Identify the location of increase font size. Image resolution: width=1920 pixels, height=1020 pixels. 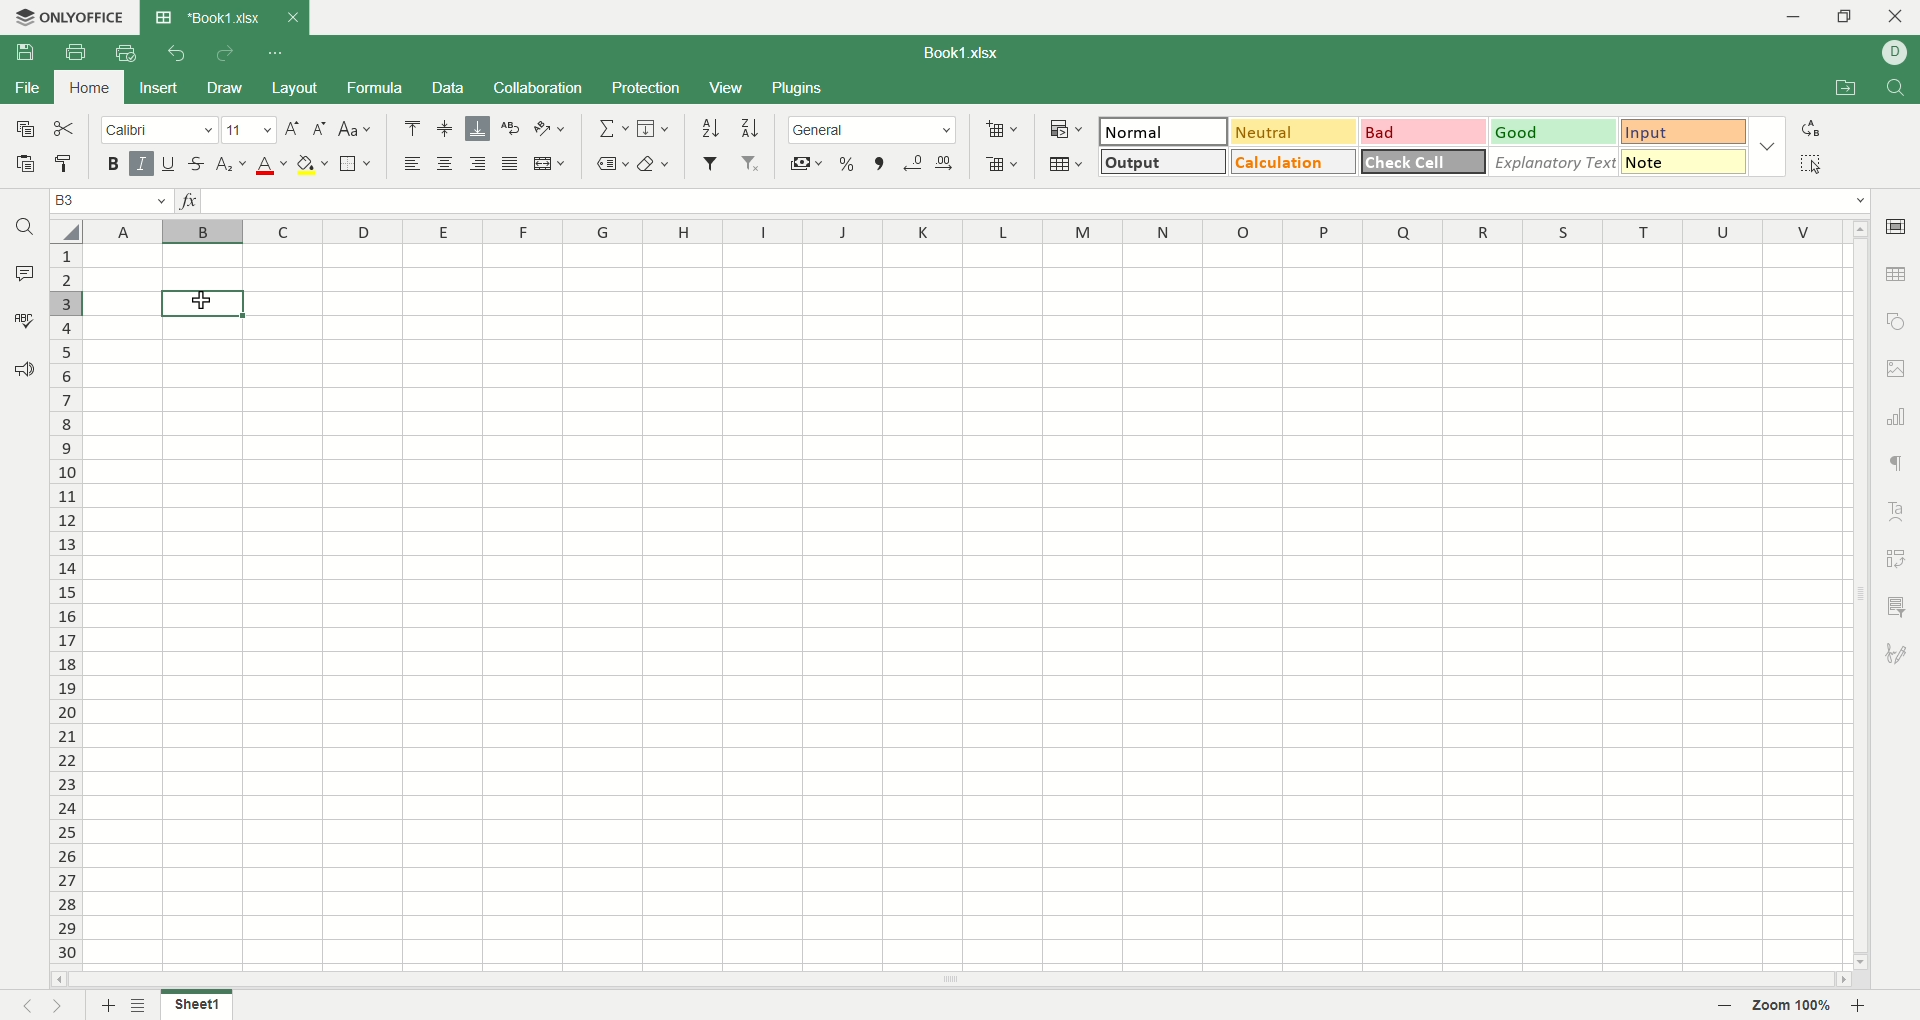
(293, 129).